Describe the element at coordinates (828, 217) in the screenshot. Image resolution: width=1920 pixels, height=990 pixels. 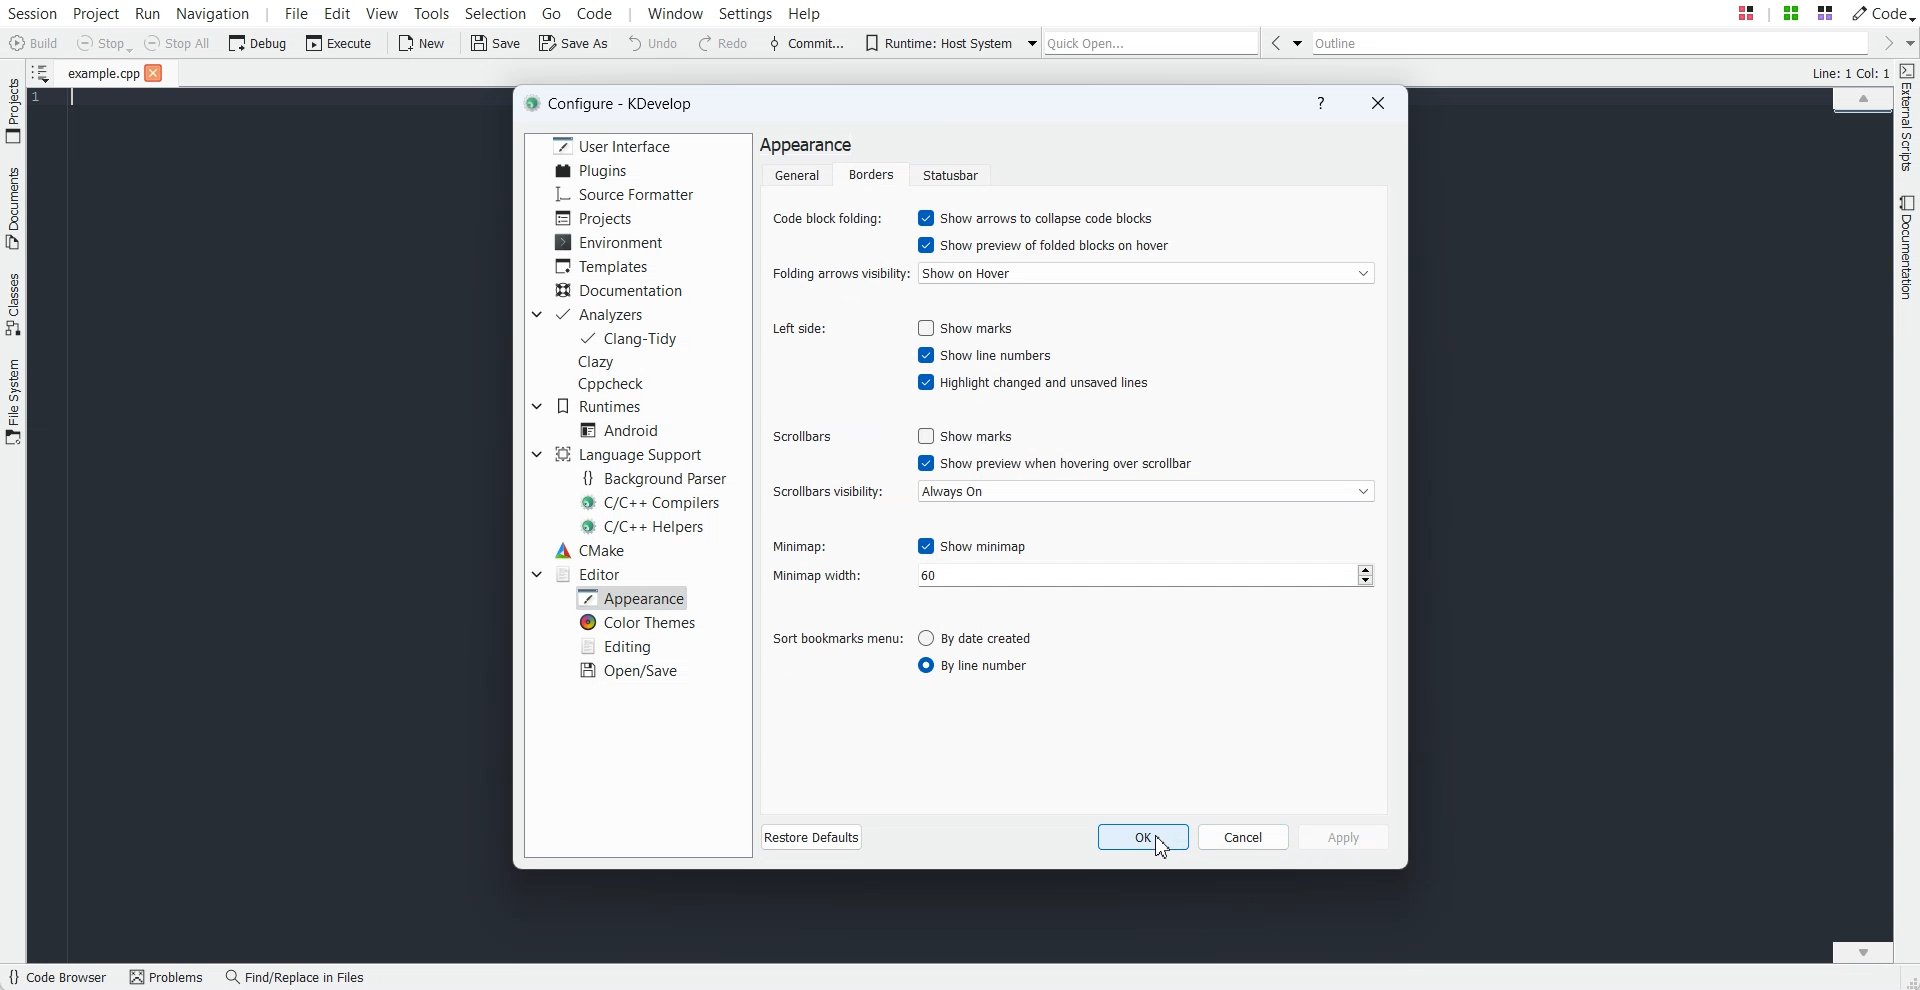
I see `Code Block folding` at that location.